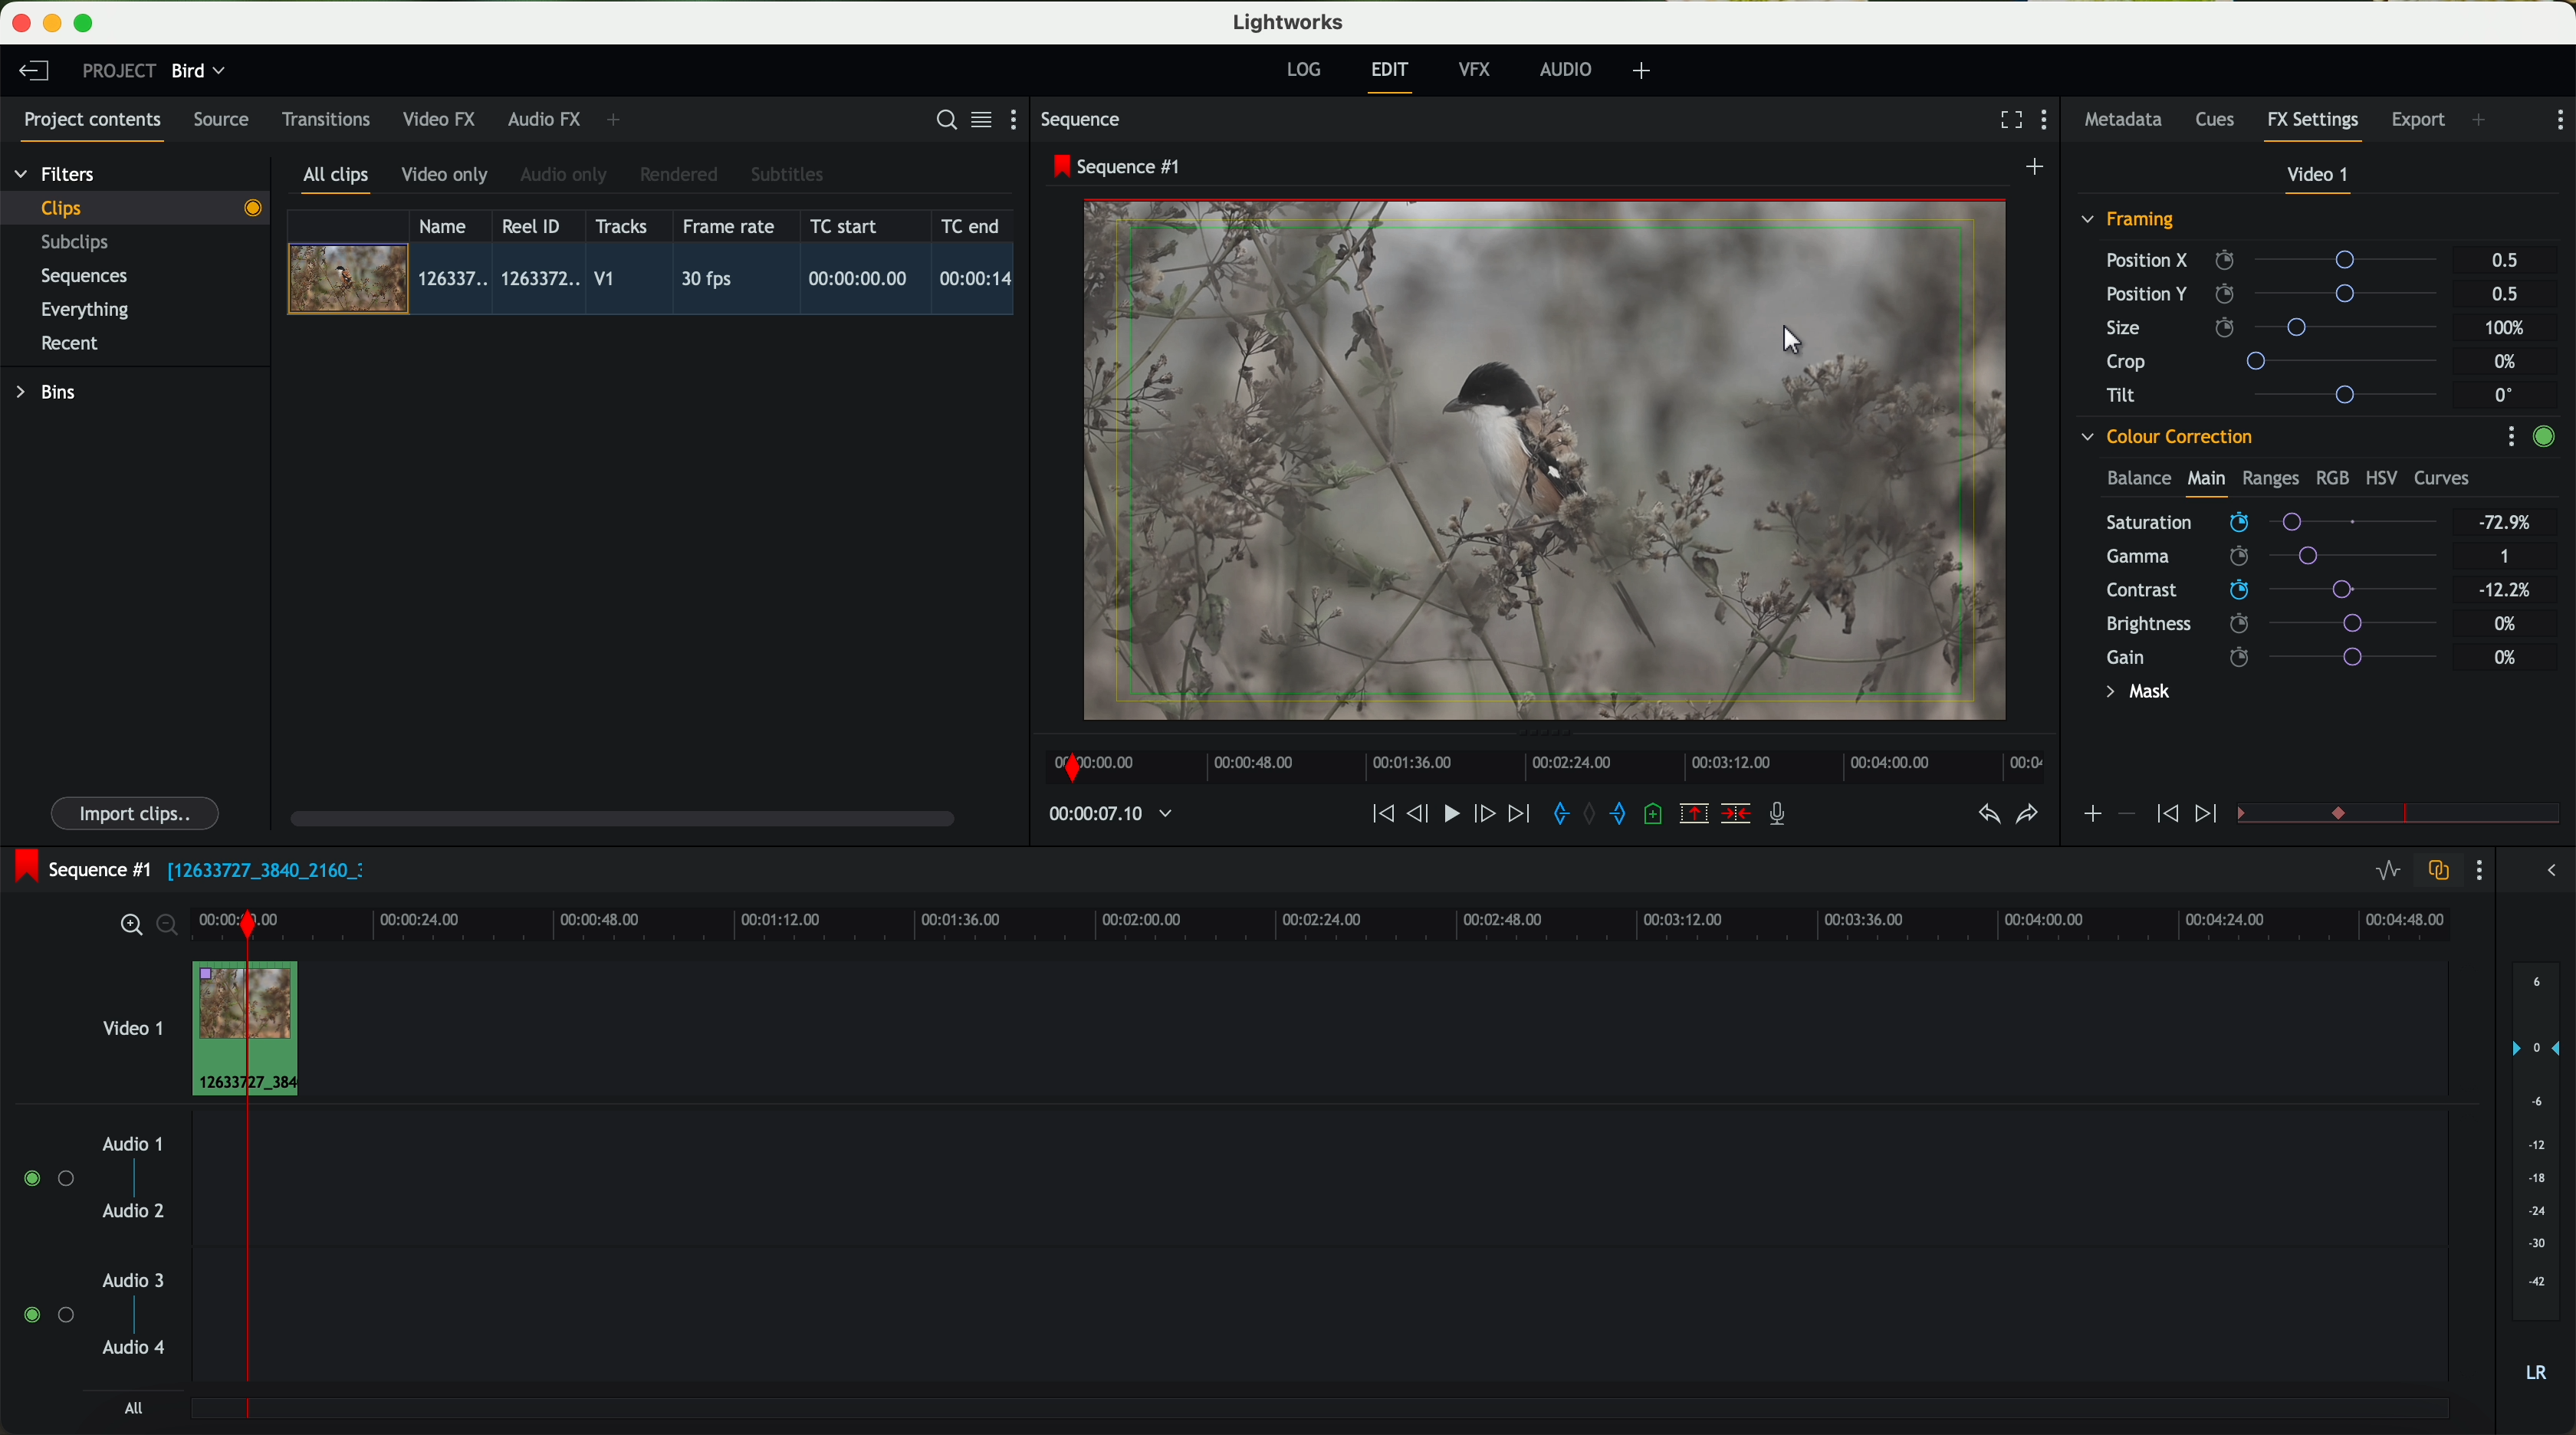  What do you see at coordinates (77, 869) in the screenshot?
I see `sequence #1` at bounding box center [77, 869].